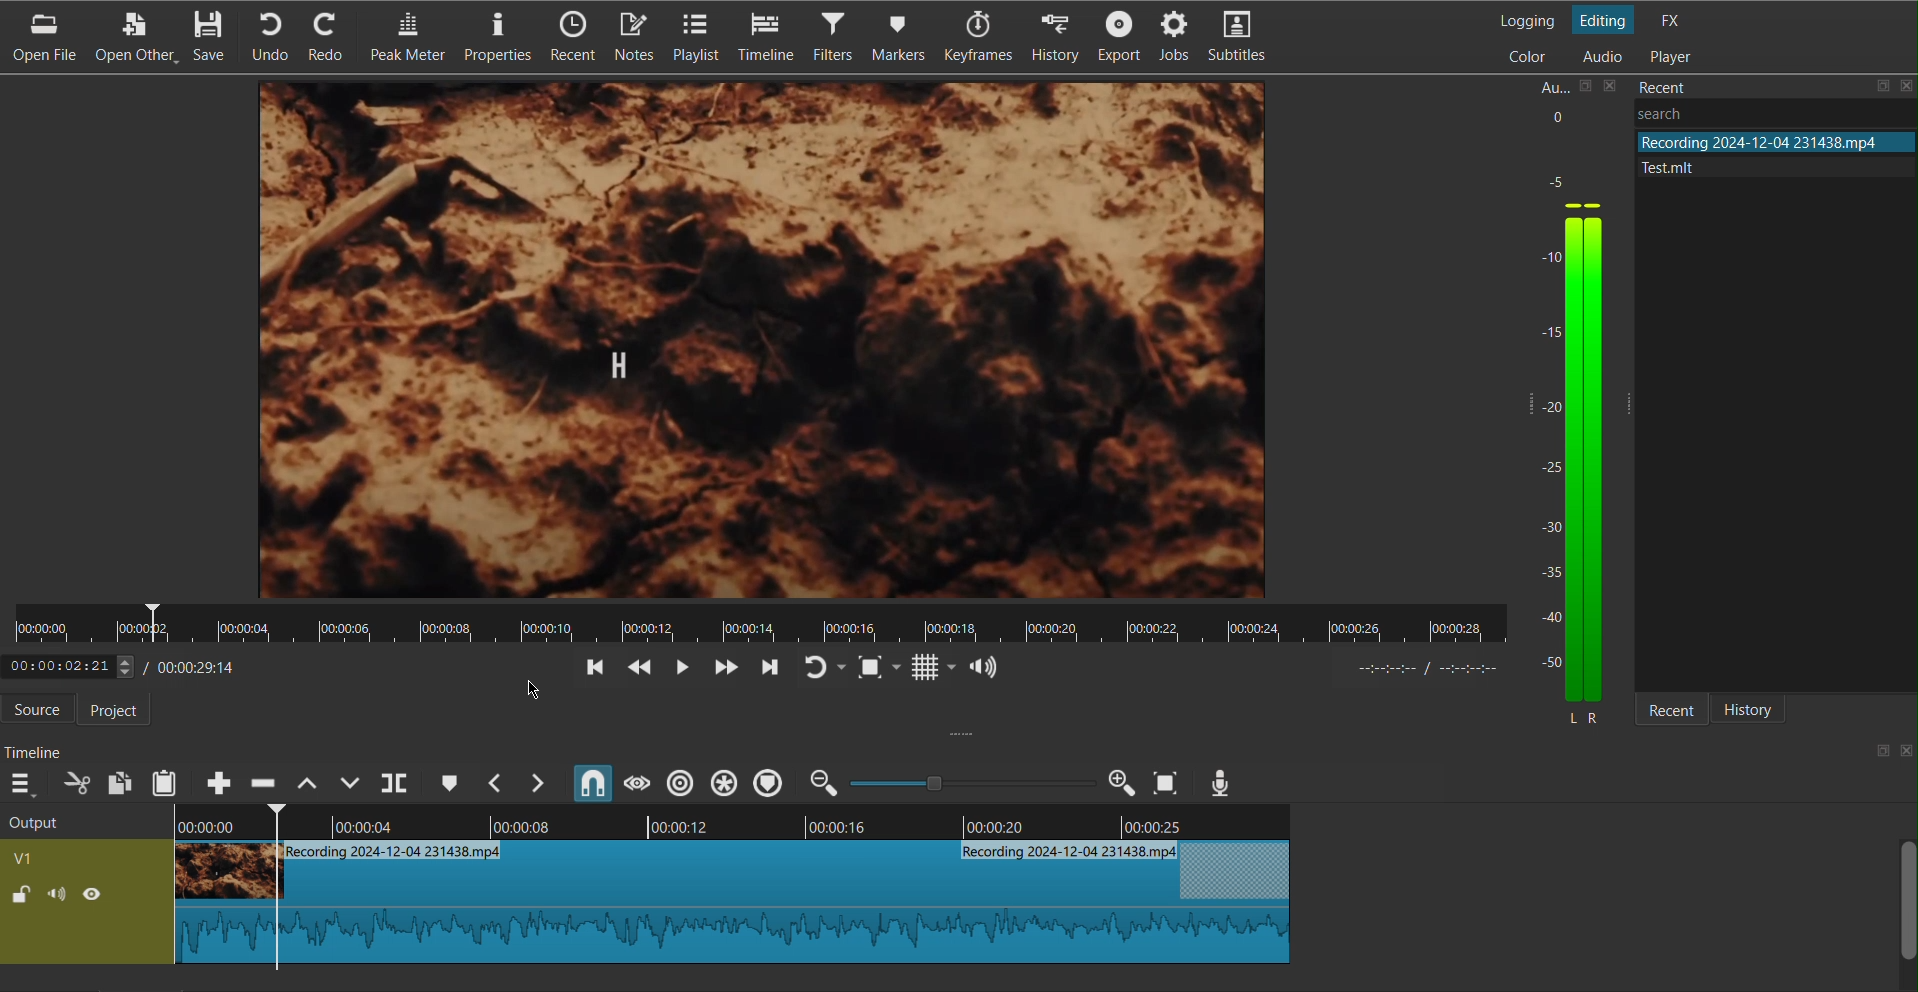  Describe the element at coordinates (541, 783) in the screenshot. I see `Next Marker` at that location.